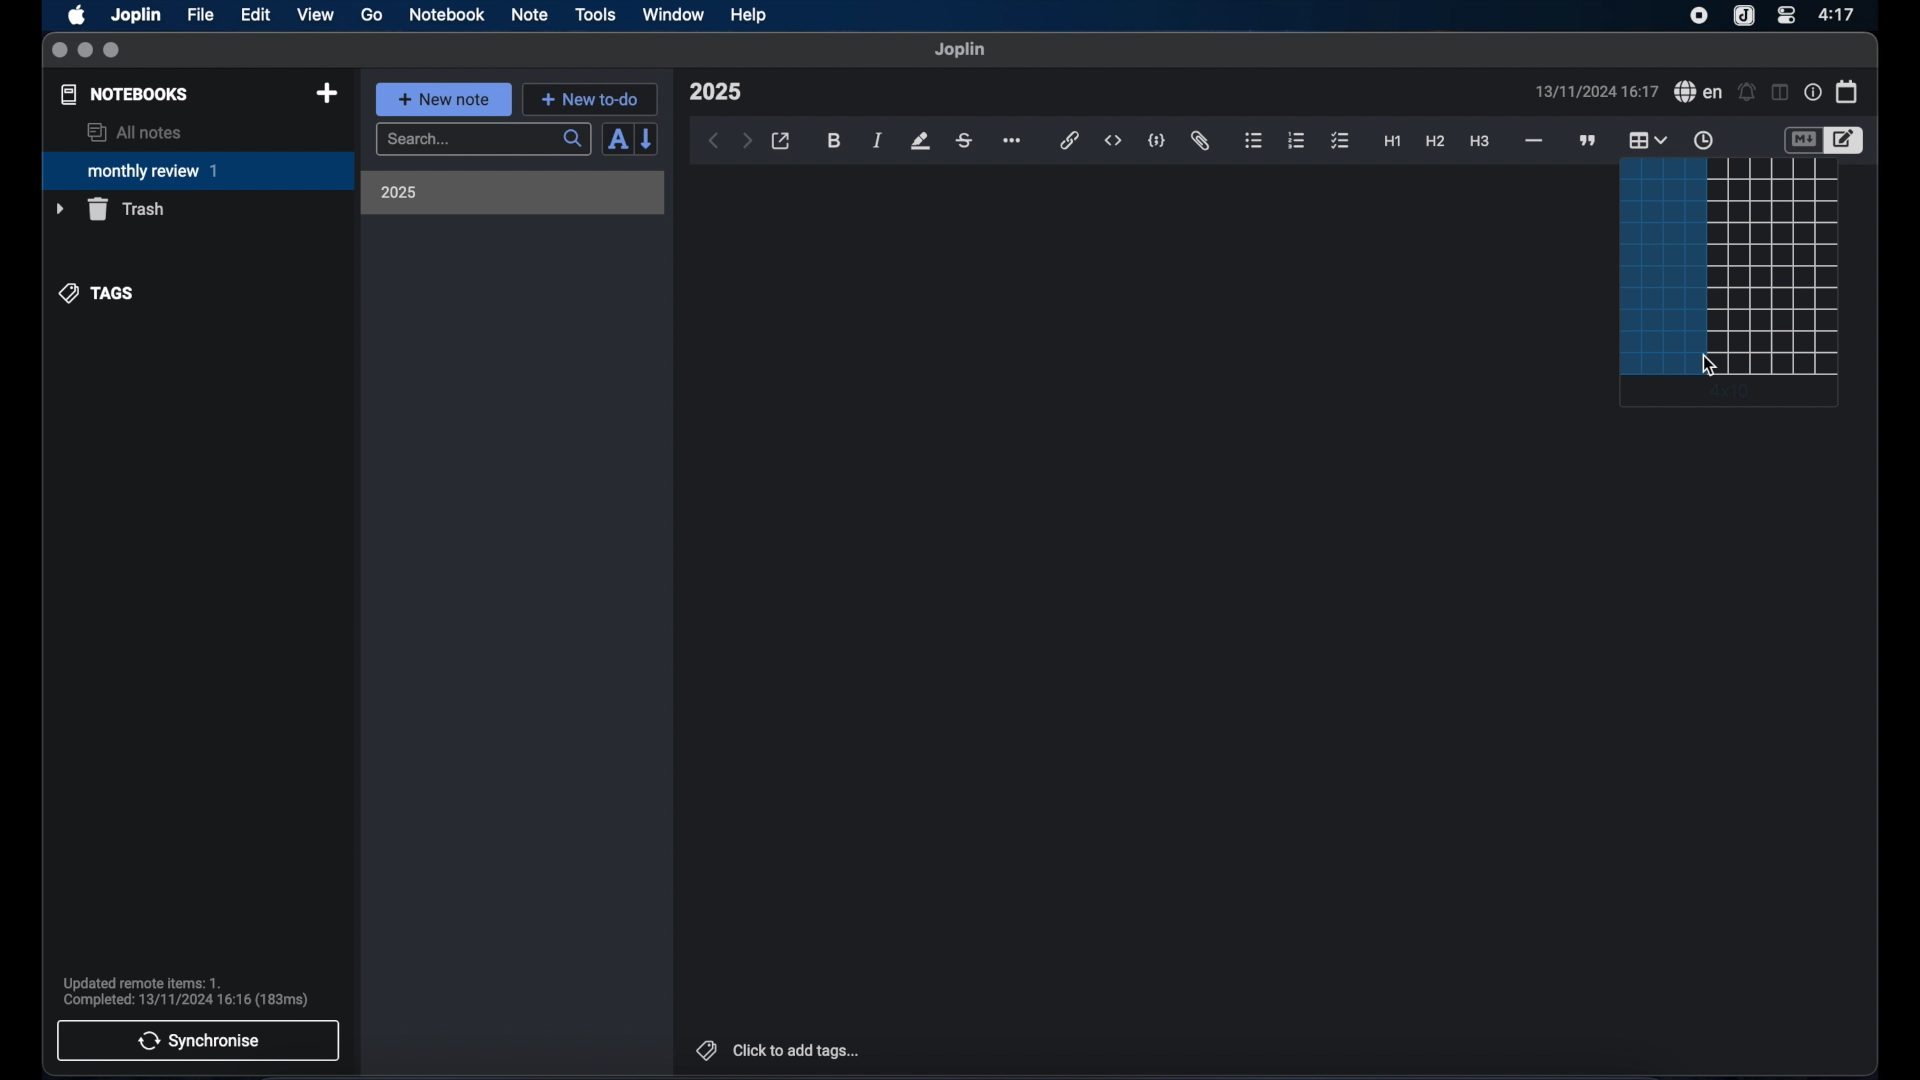  Describe the element at coordinates (186, 992) in the screenshot. I see `sync notification` at that location.